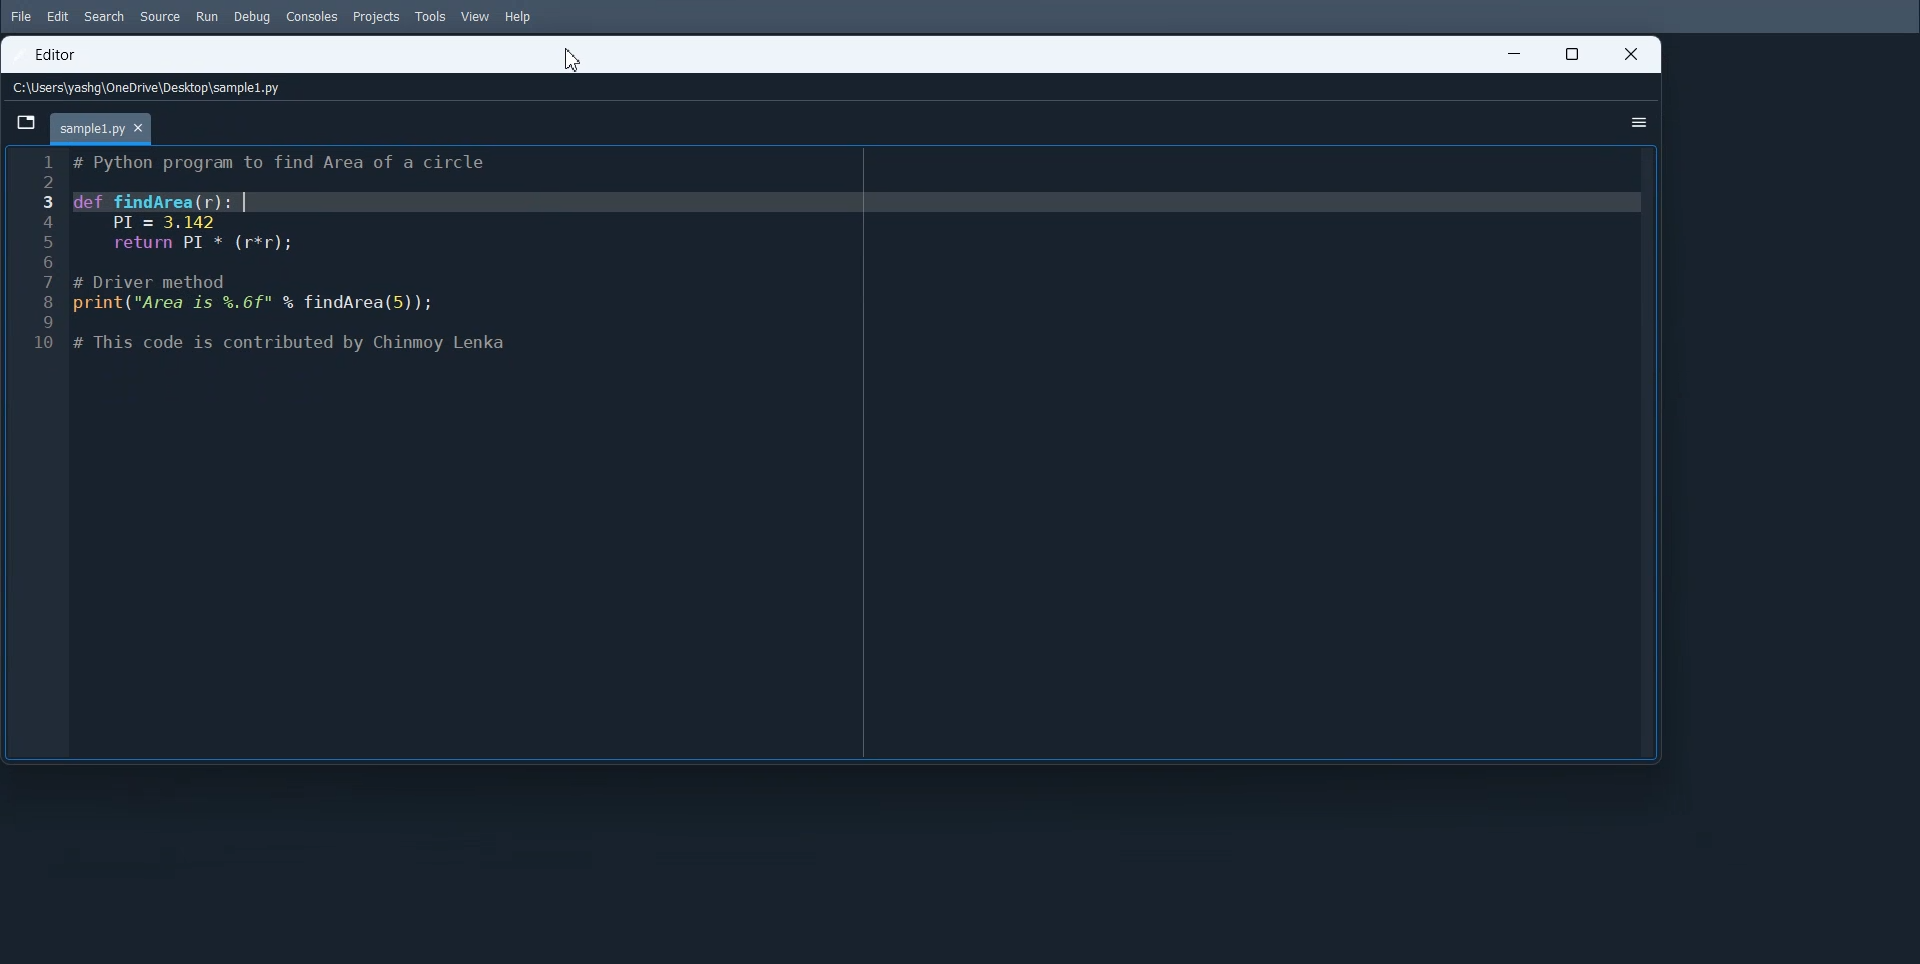 This screenshot has height=964, width=1920. I want to click on Options, so click(1634, 123).